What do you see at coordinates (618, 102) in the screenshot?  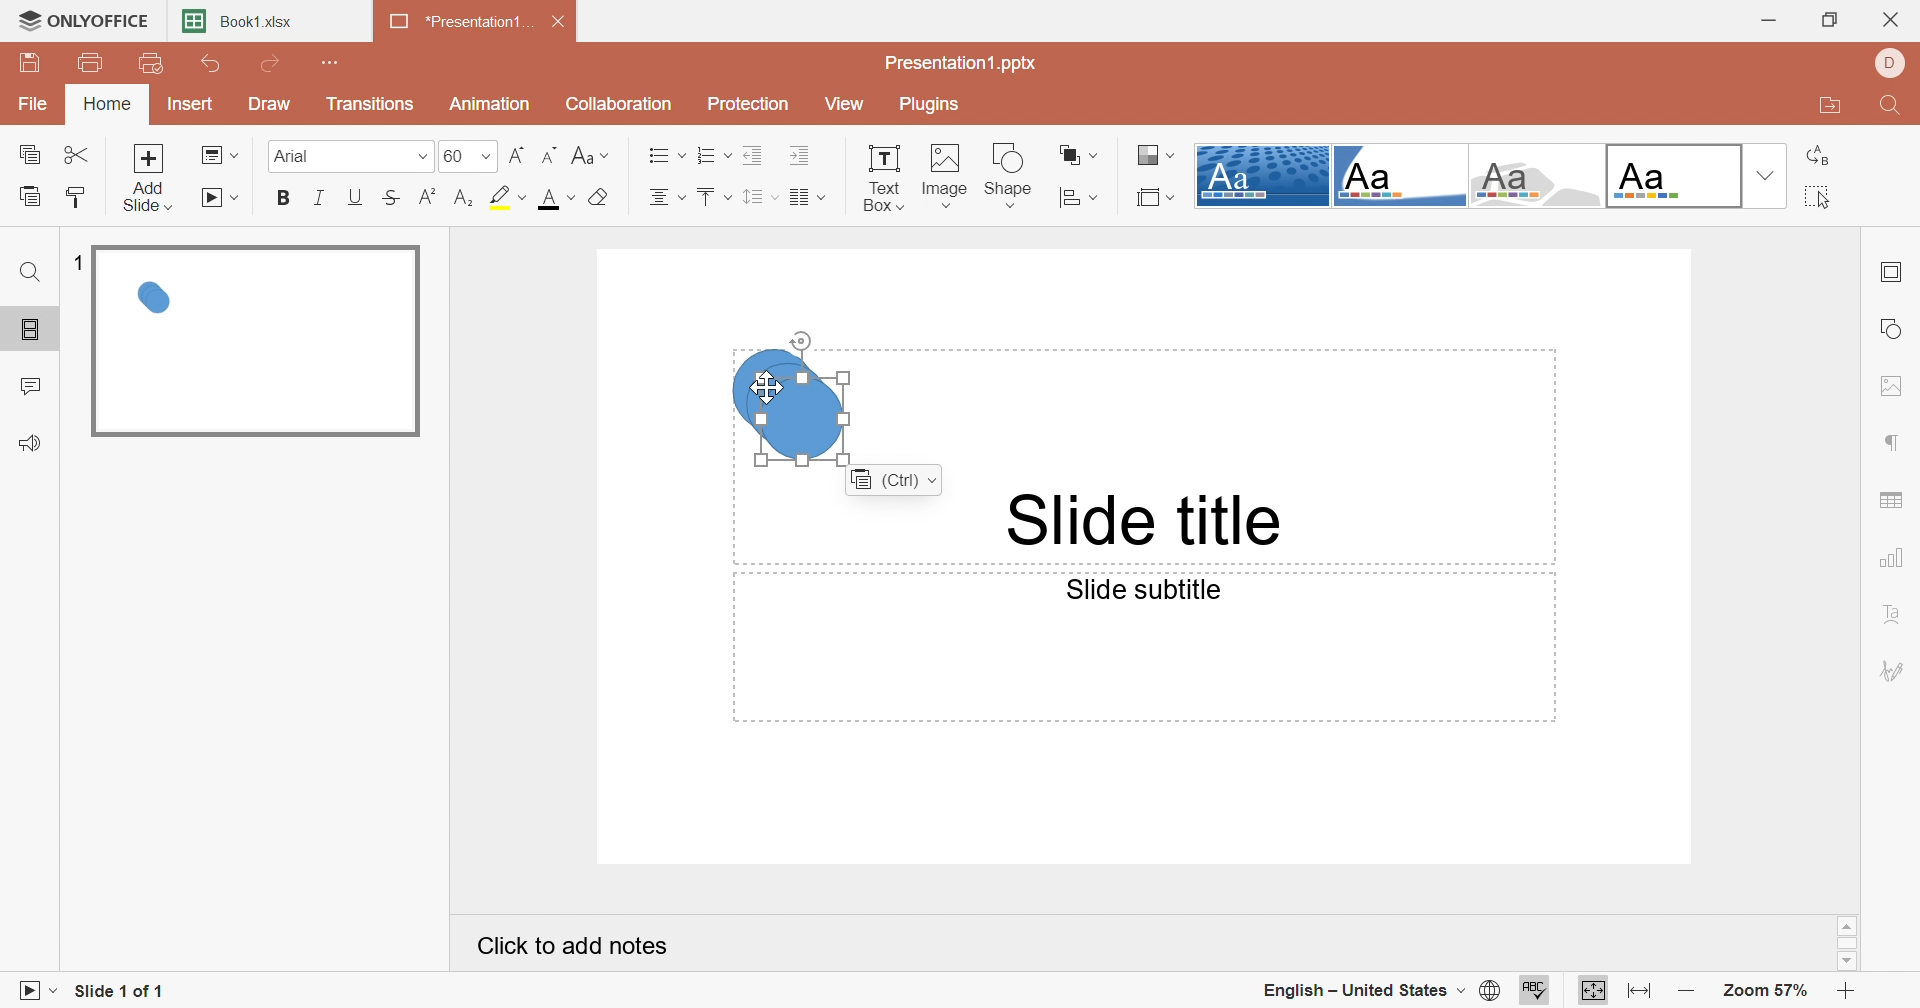 I see `Collaboration` at bounding box center [618, 102].